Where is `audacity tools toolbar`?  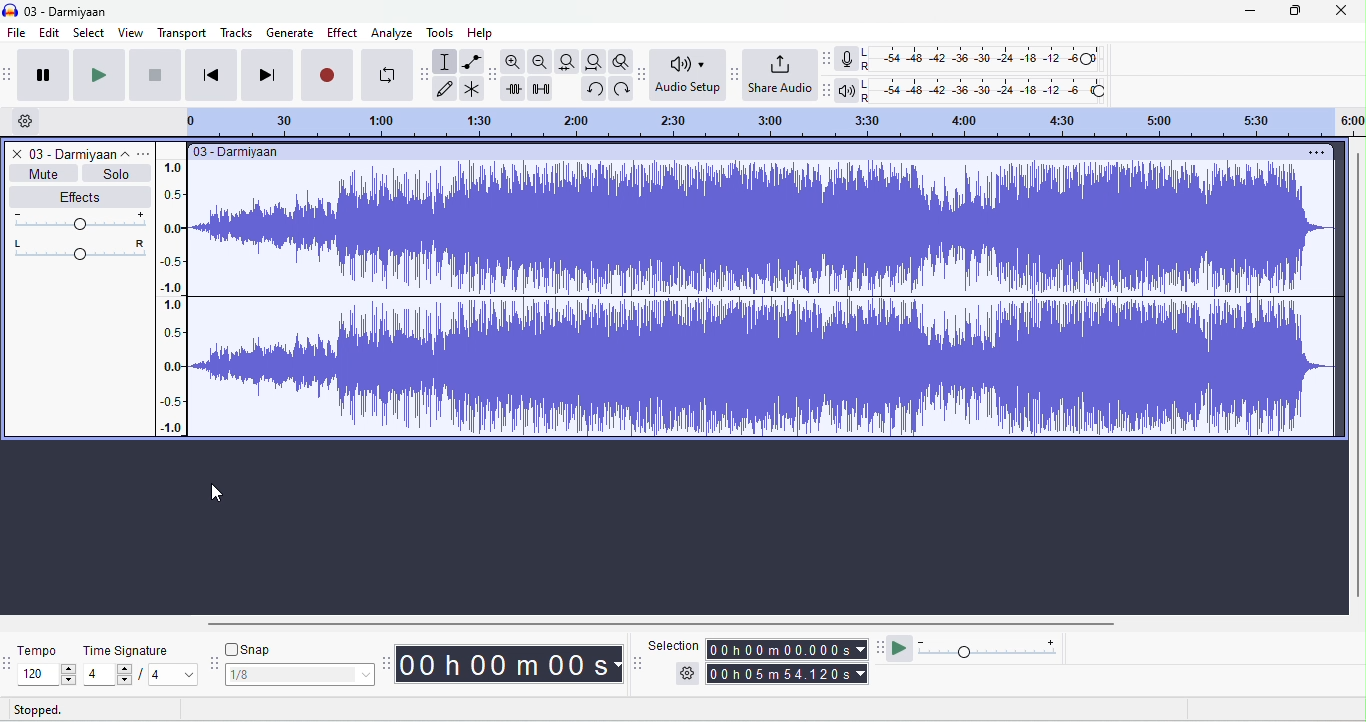 audacity tools toolbar is located at coordinates (424, 76).